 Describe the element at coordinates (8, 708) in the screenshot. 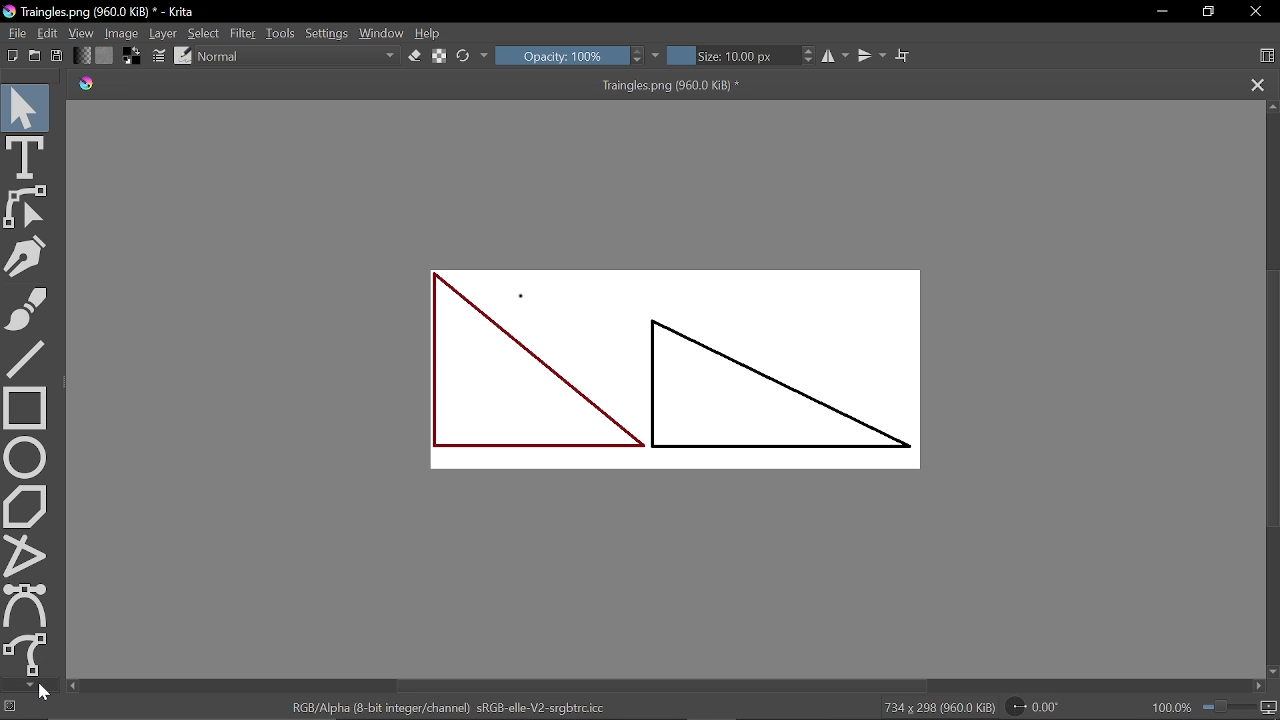

I see `No selection ` at that location.